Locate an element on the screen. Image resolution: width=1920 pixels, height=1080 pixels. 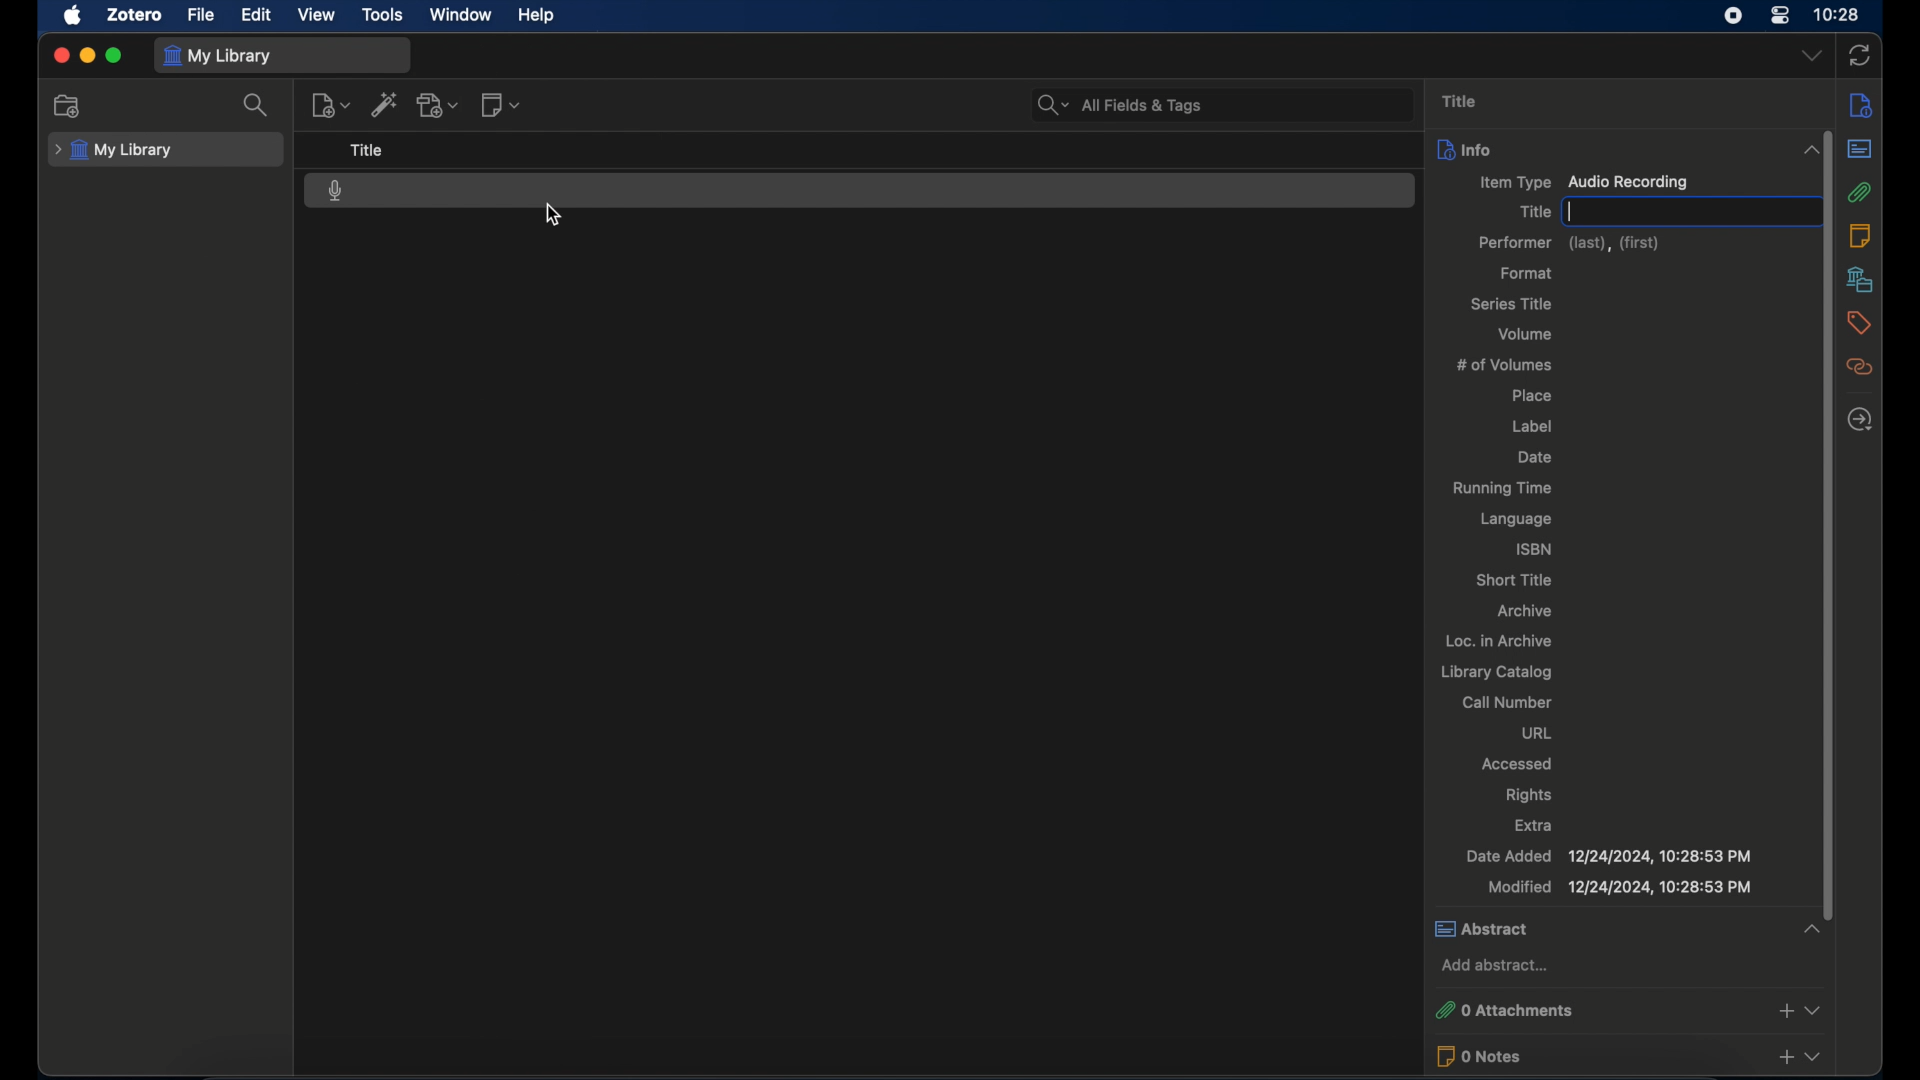
new collection is located at coordinates (71, 106).